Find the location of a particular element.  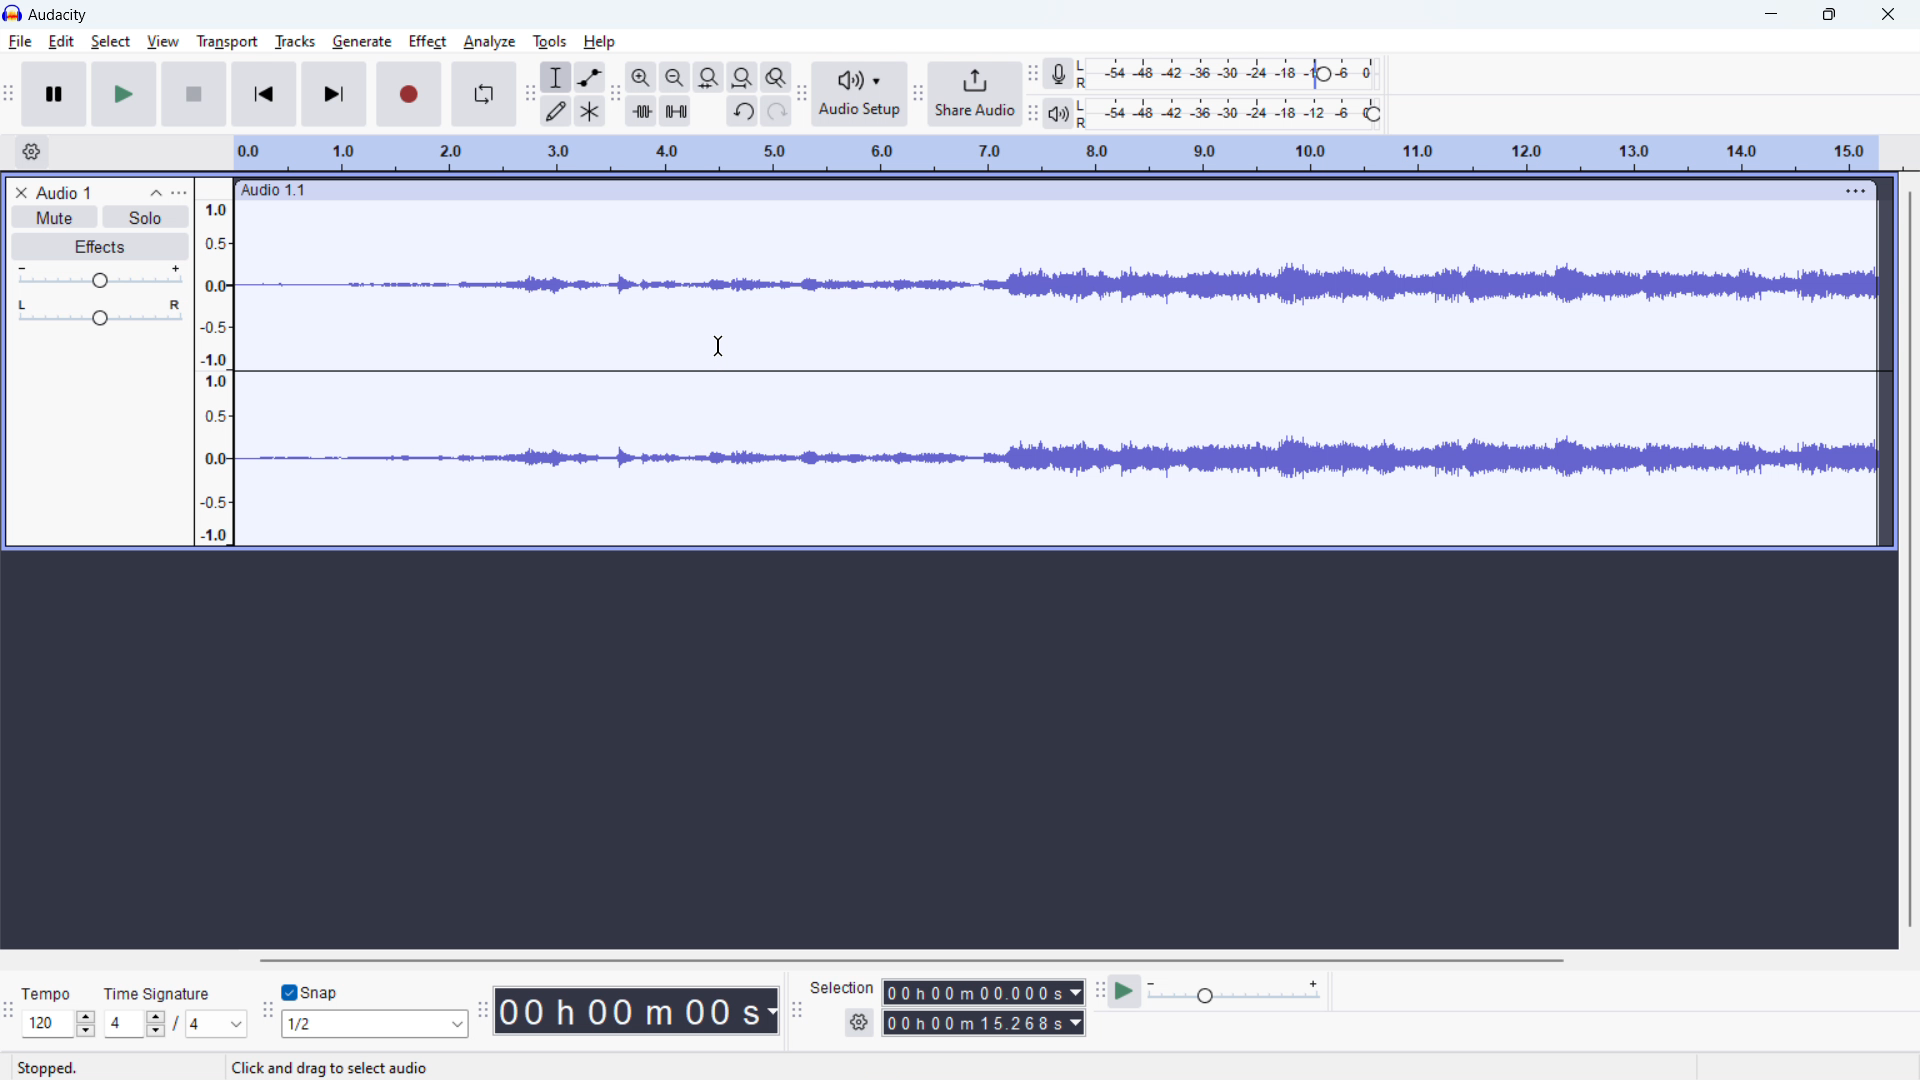

audio setup toolbar is located at coordinates (801, 94).